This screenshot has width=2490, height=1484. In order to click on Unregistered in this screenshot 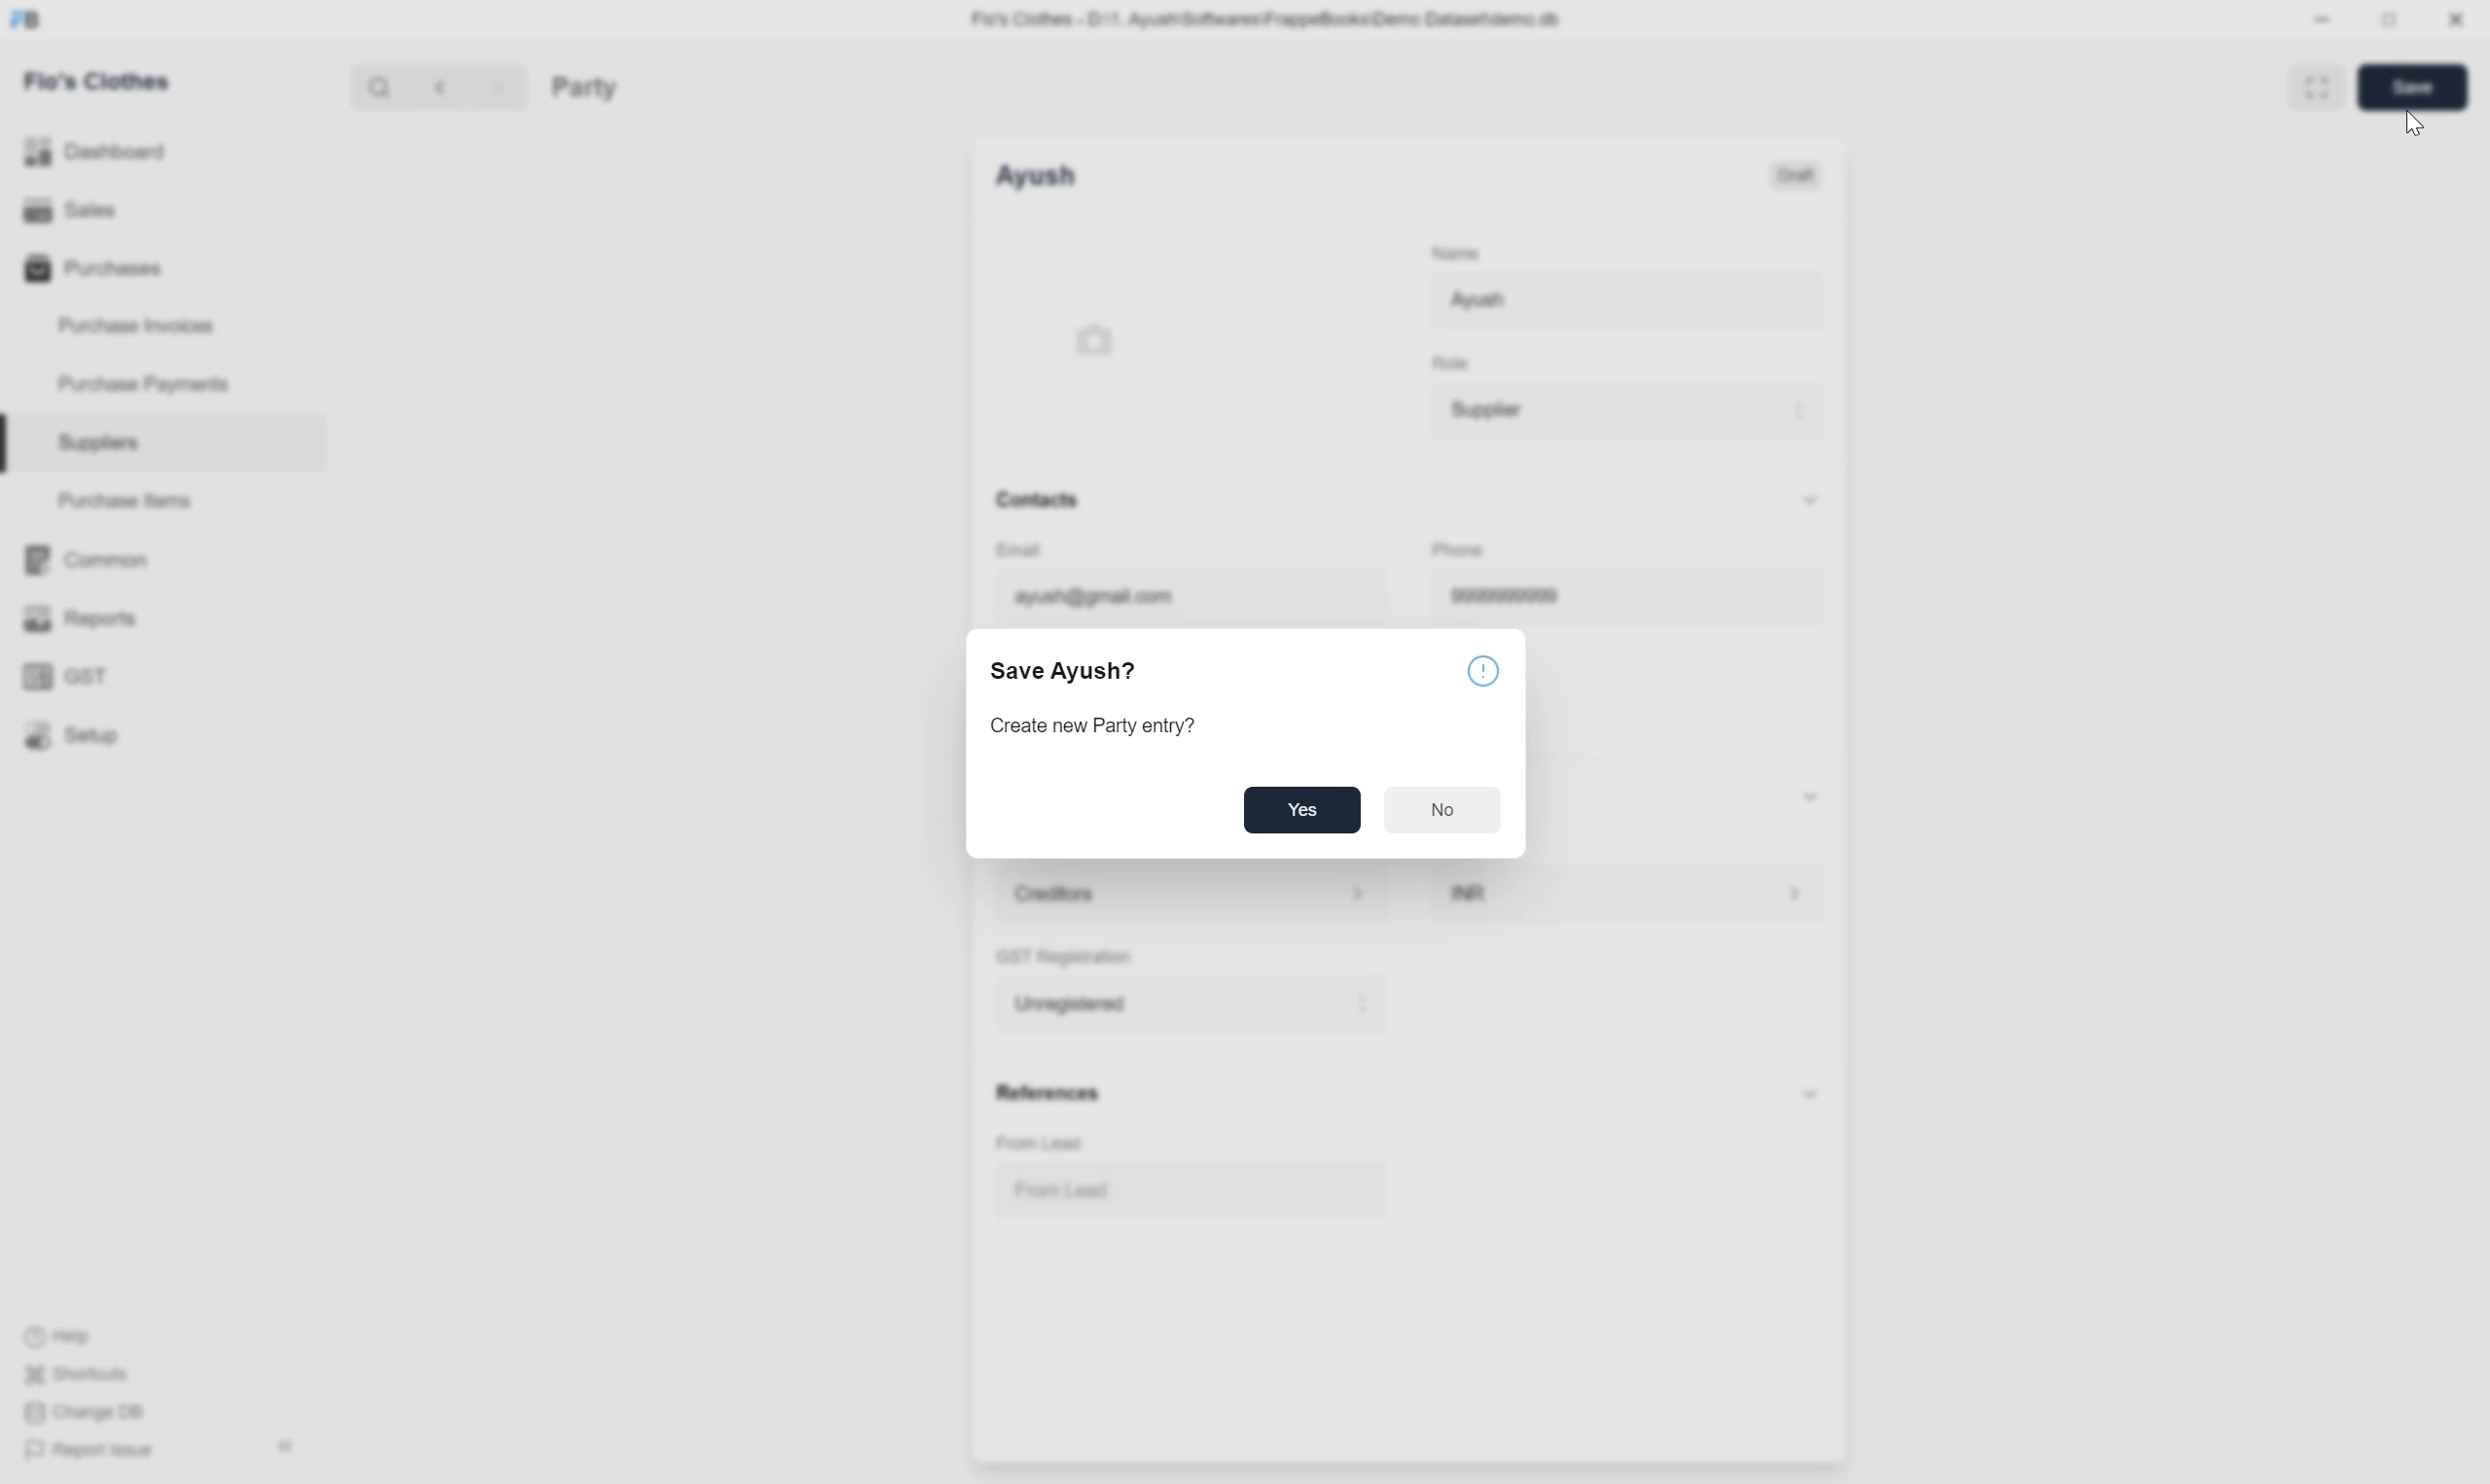, I will do `click(1192, 1004)`.